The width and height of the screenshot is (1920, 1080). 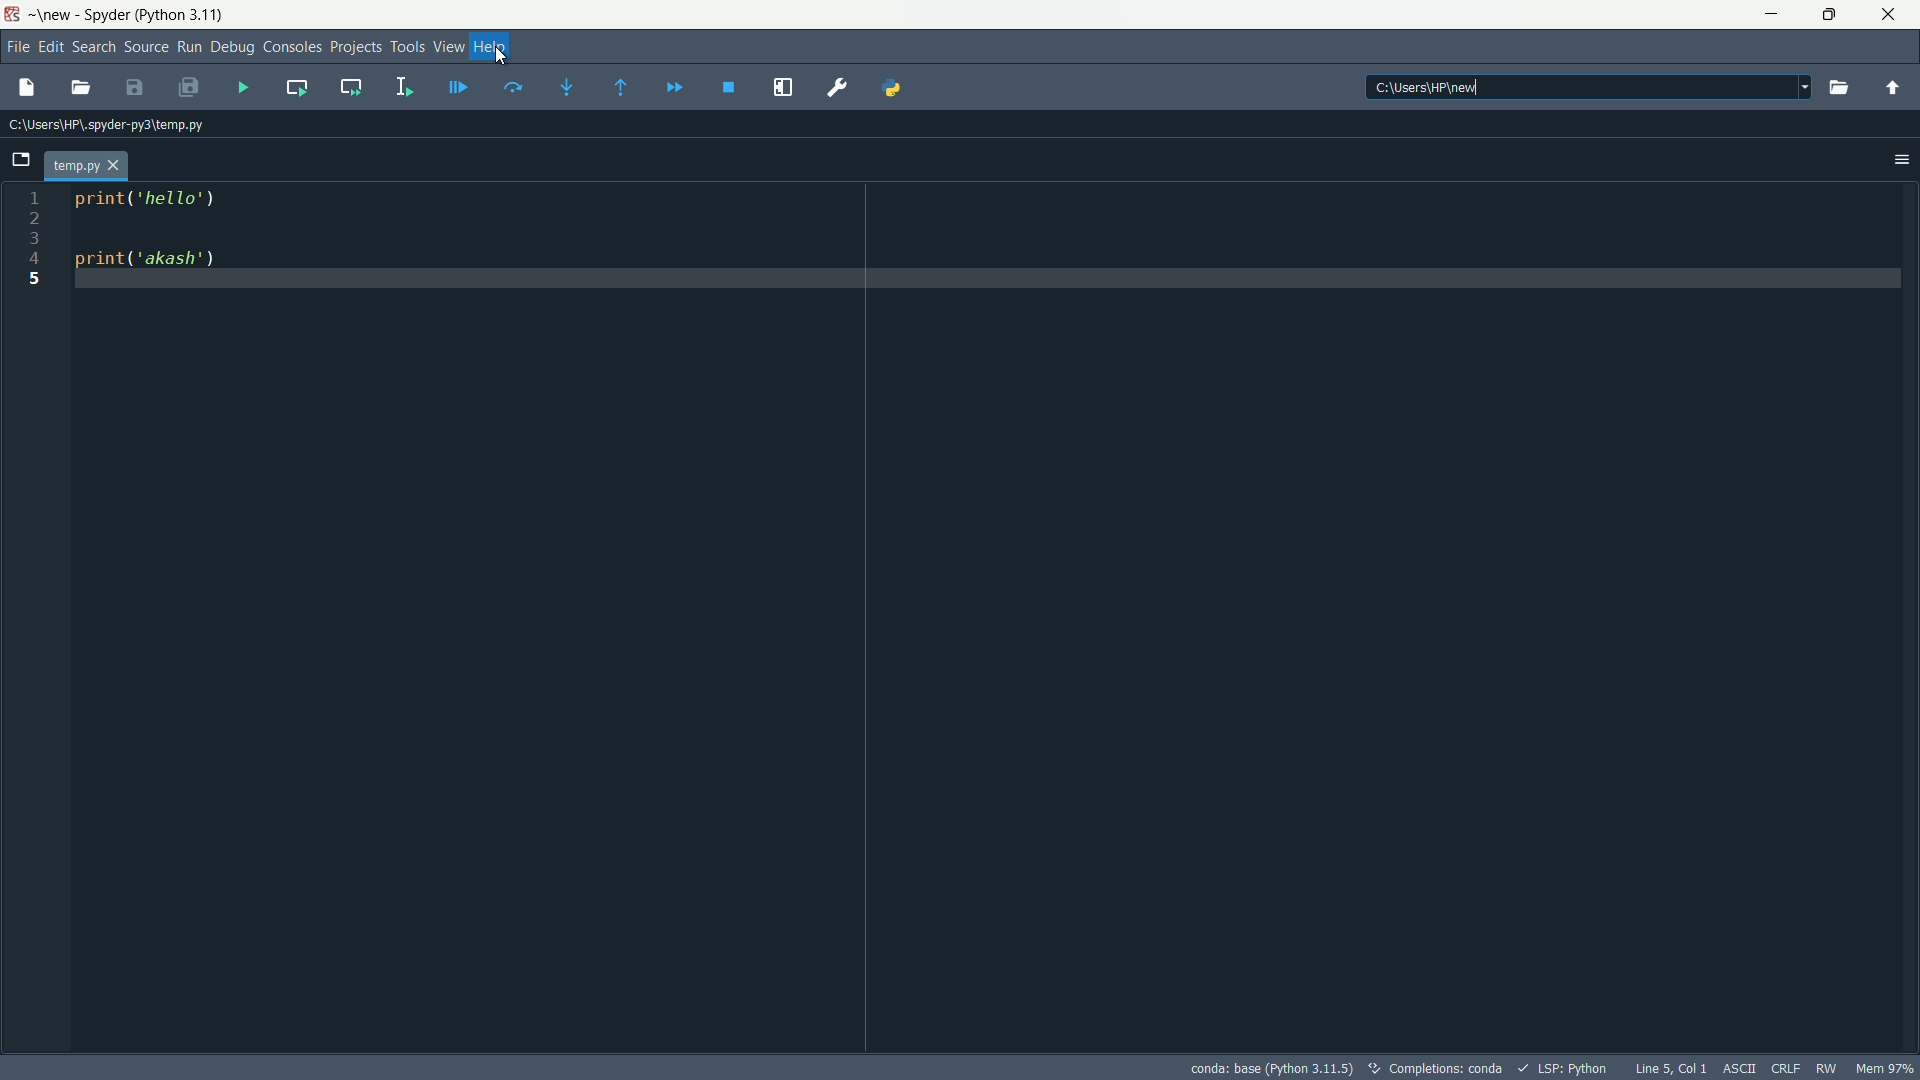 I want to click on rw, so click(x=1828, y=1068).